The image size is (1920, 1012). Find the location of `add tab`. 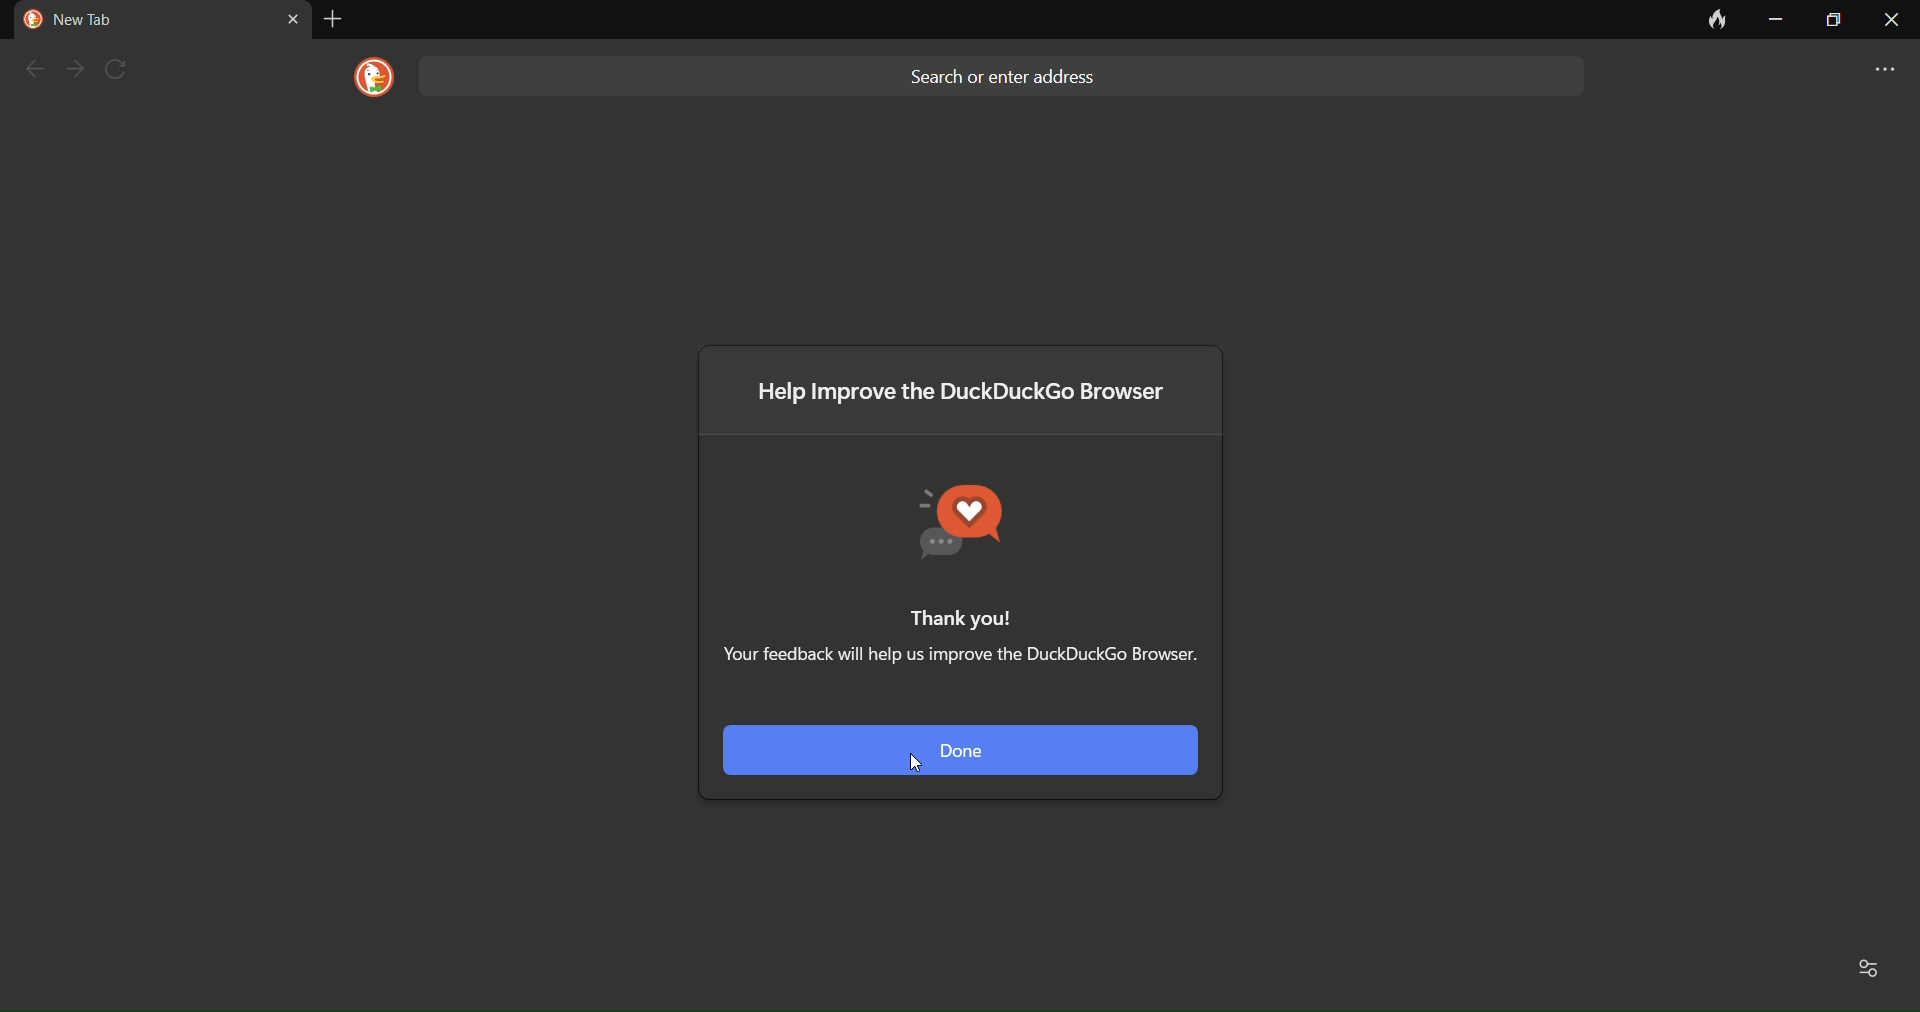

add tab is located at coordinates (331, 19).